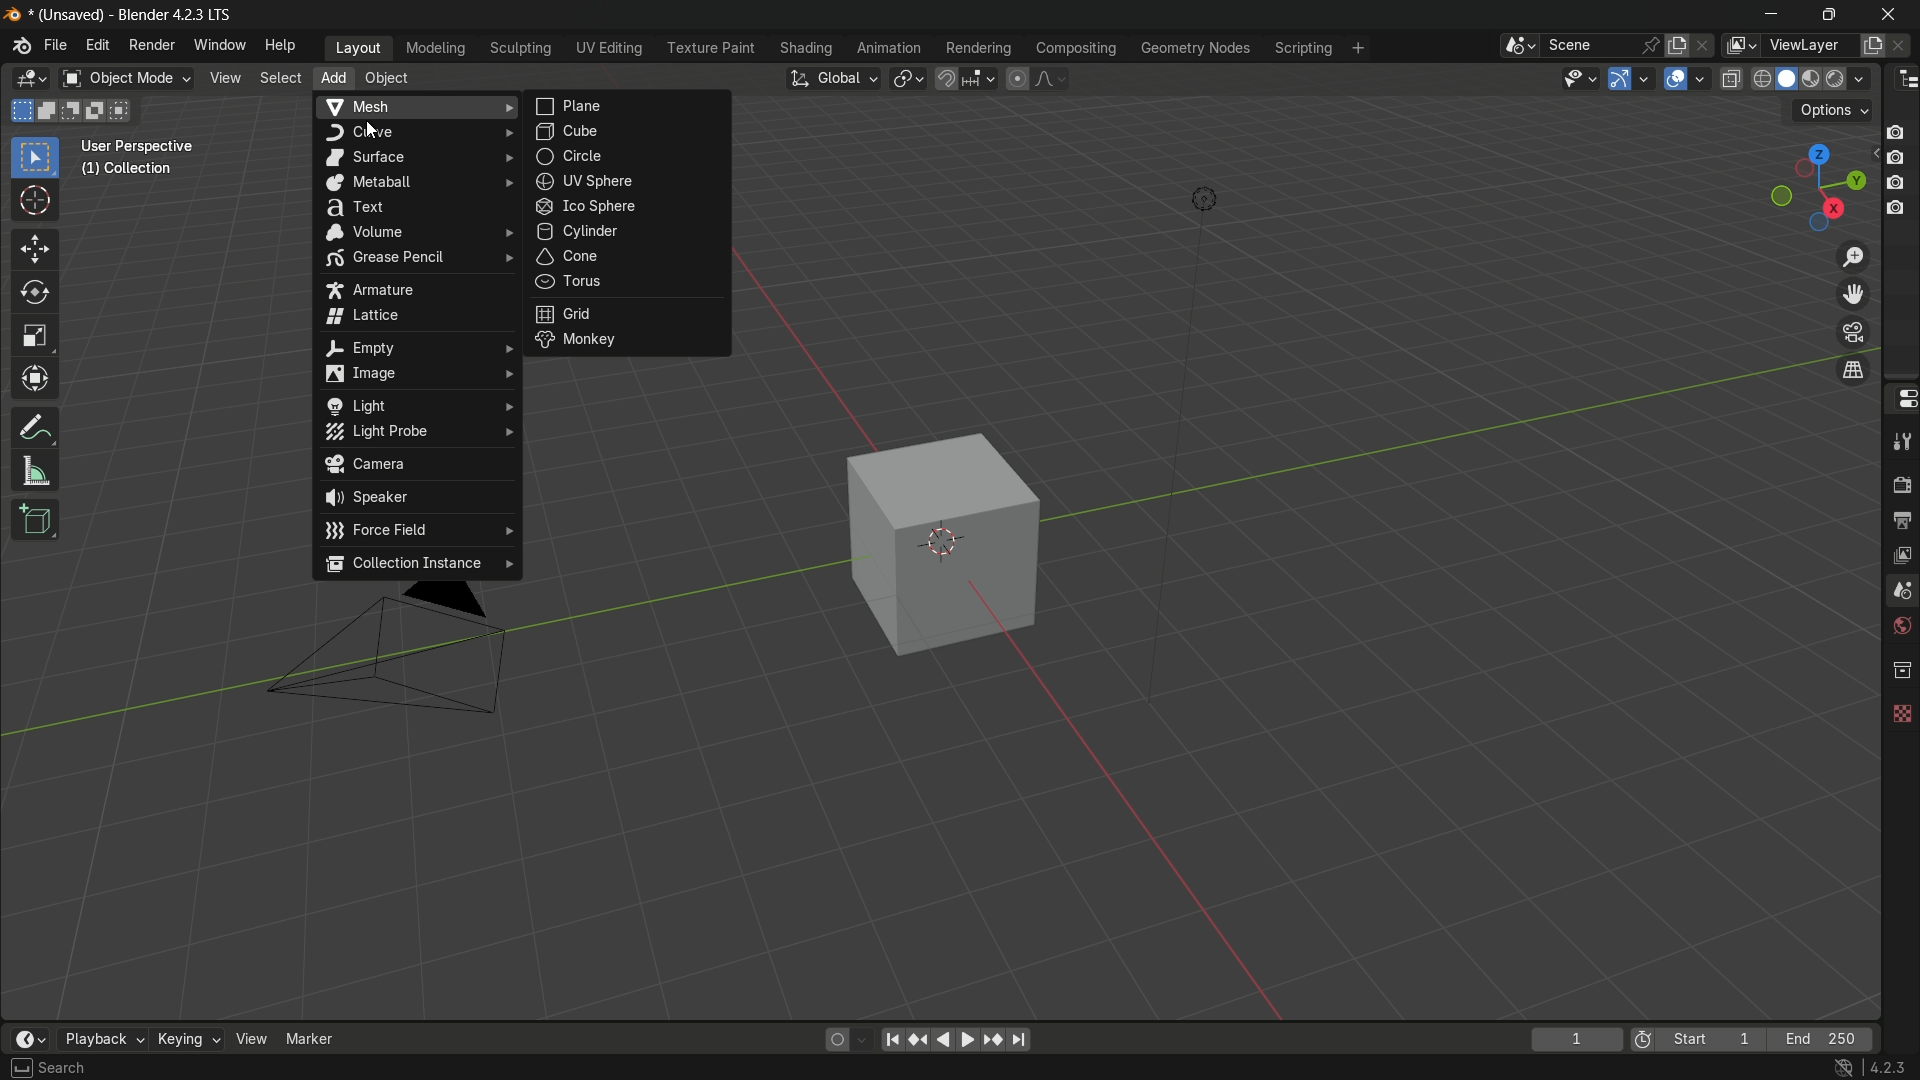 This screenshot has height=1080, width=1920. What do you see at coordinates (417, 316) in the screenshot?
I see `lattice` at bounding box center [417, 316].